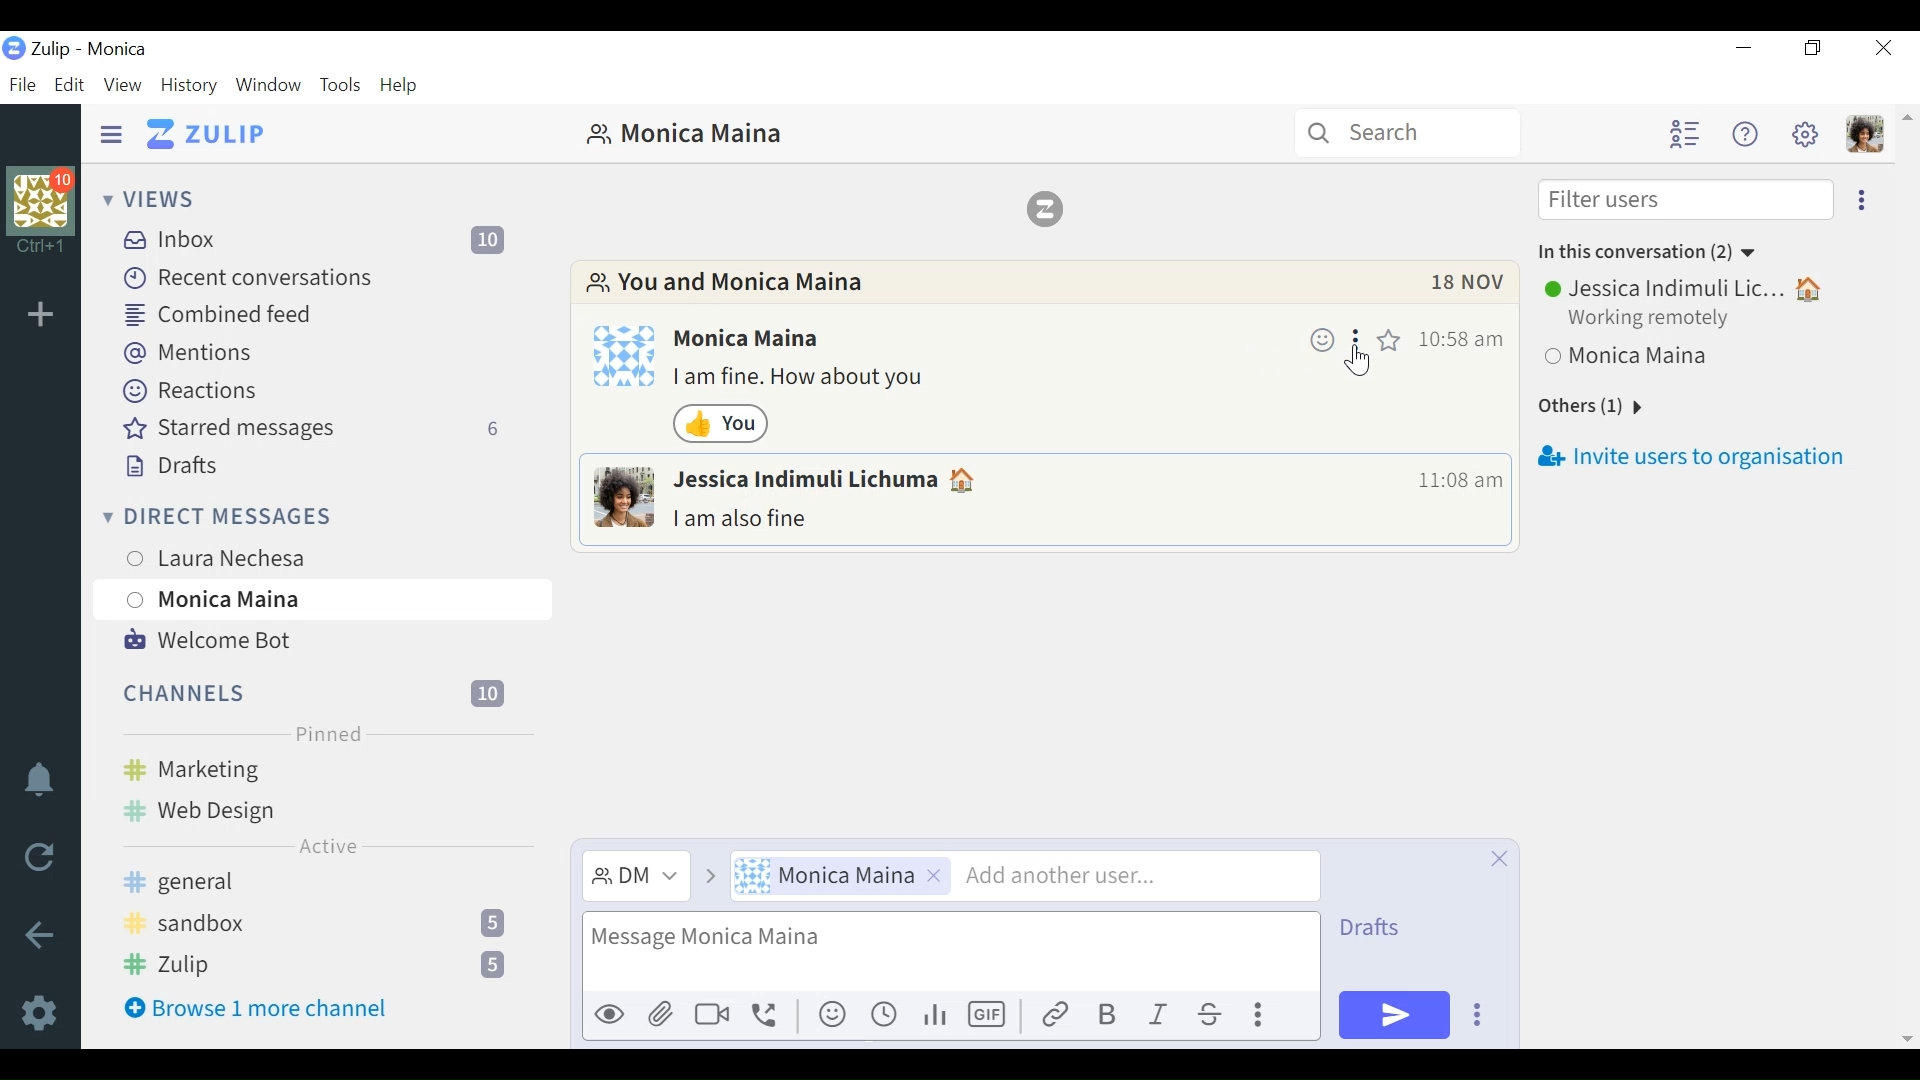  What do you see at coordinates (206, 133) in the screenshot?
I see `Go to Home View` at bounding box center [206, 133].